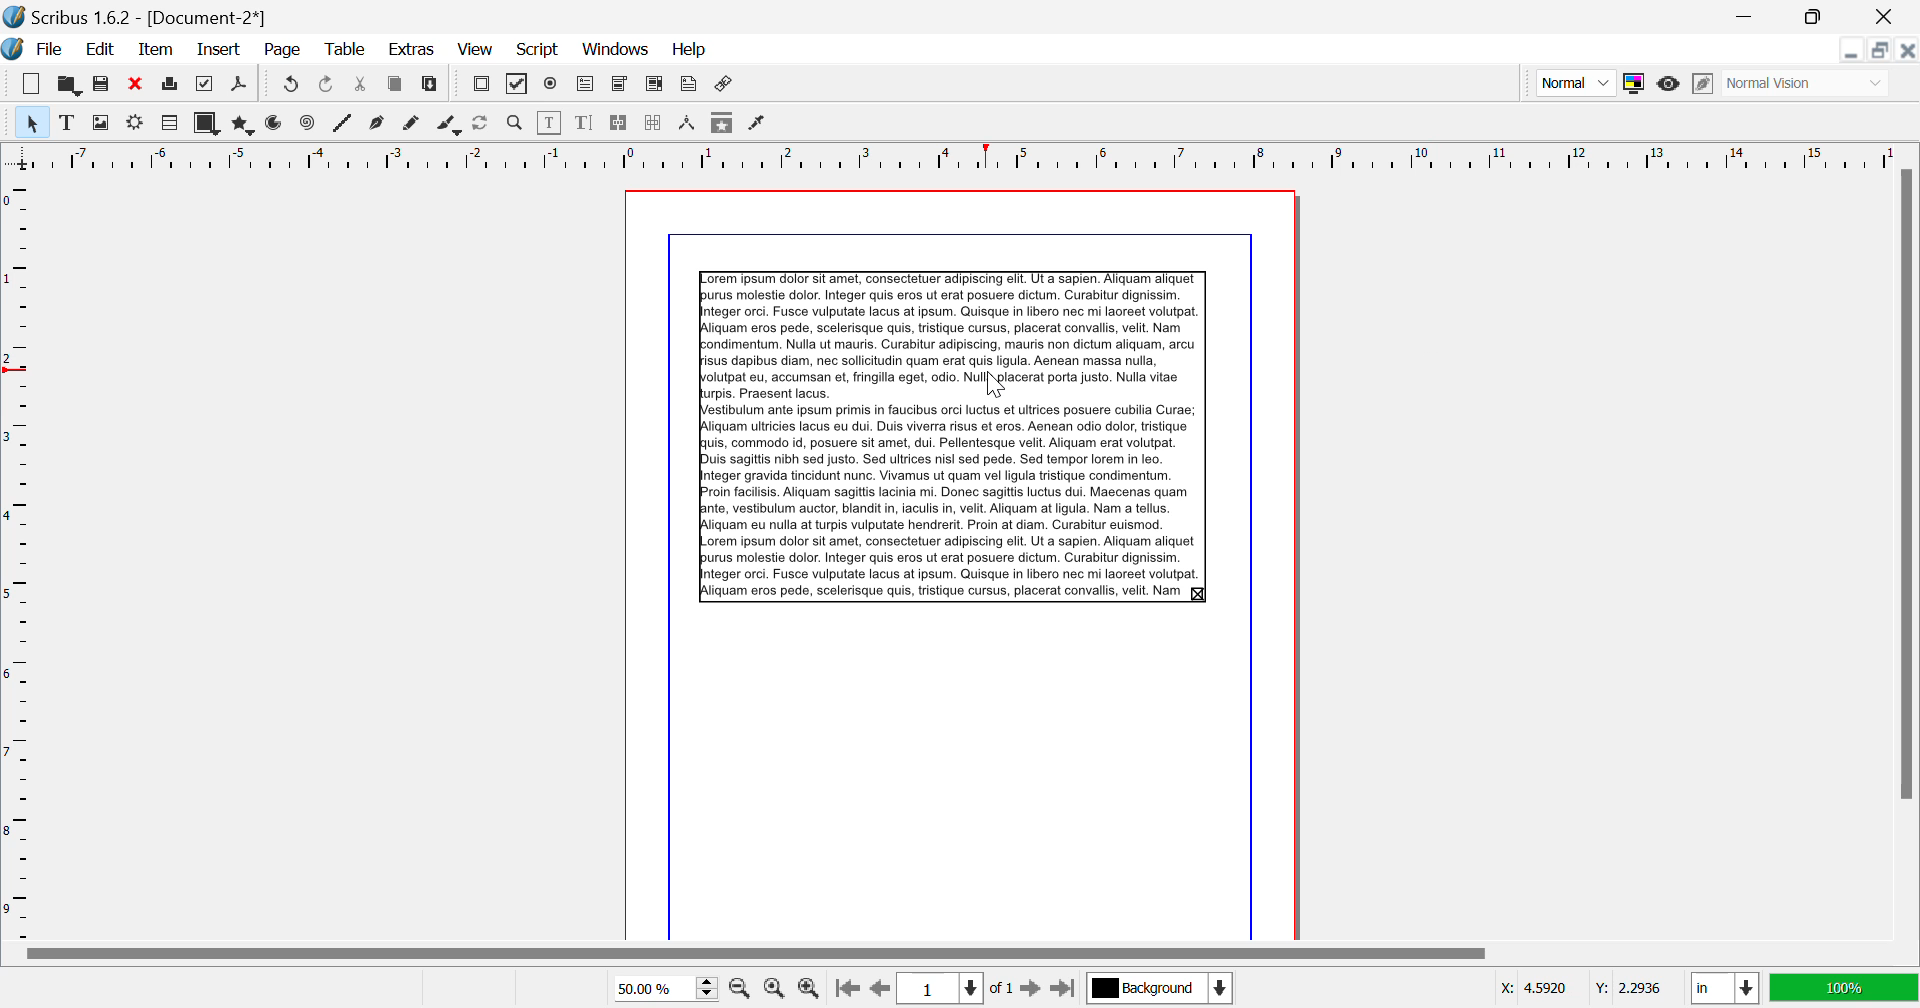 This screenshot has height=1008, width=1920. What do you see at coordinates (137, 17) in the screenshot?
I see `Scribus 1.62 - [Document-2*]` at bounding box center [137, 17].